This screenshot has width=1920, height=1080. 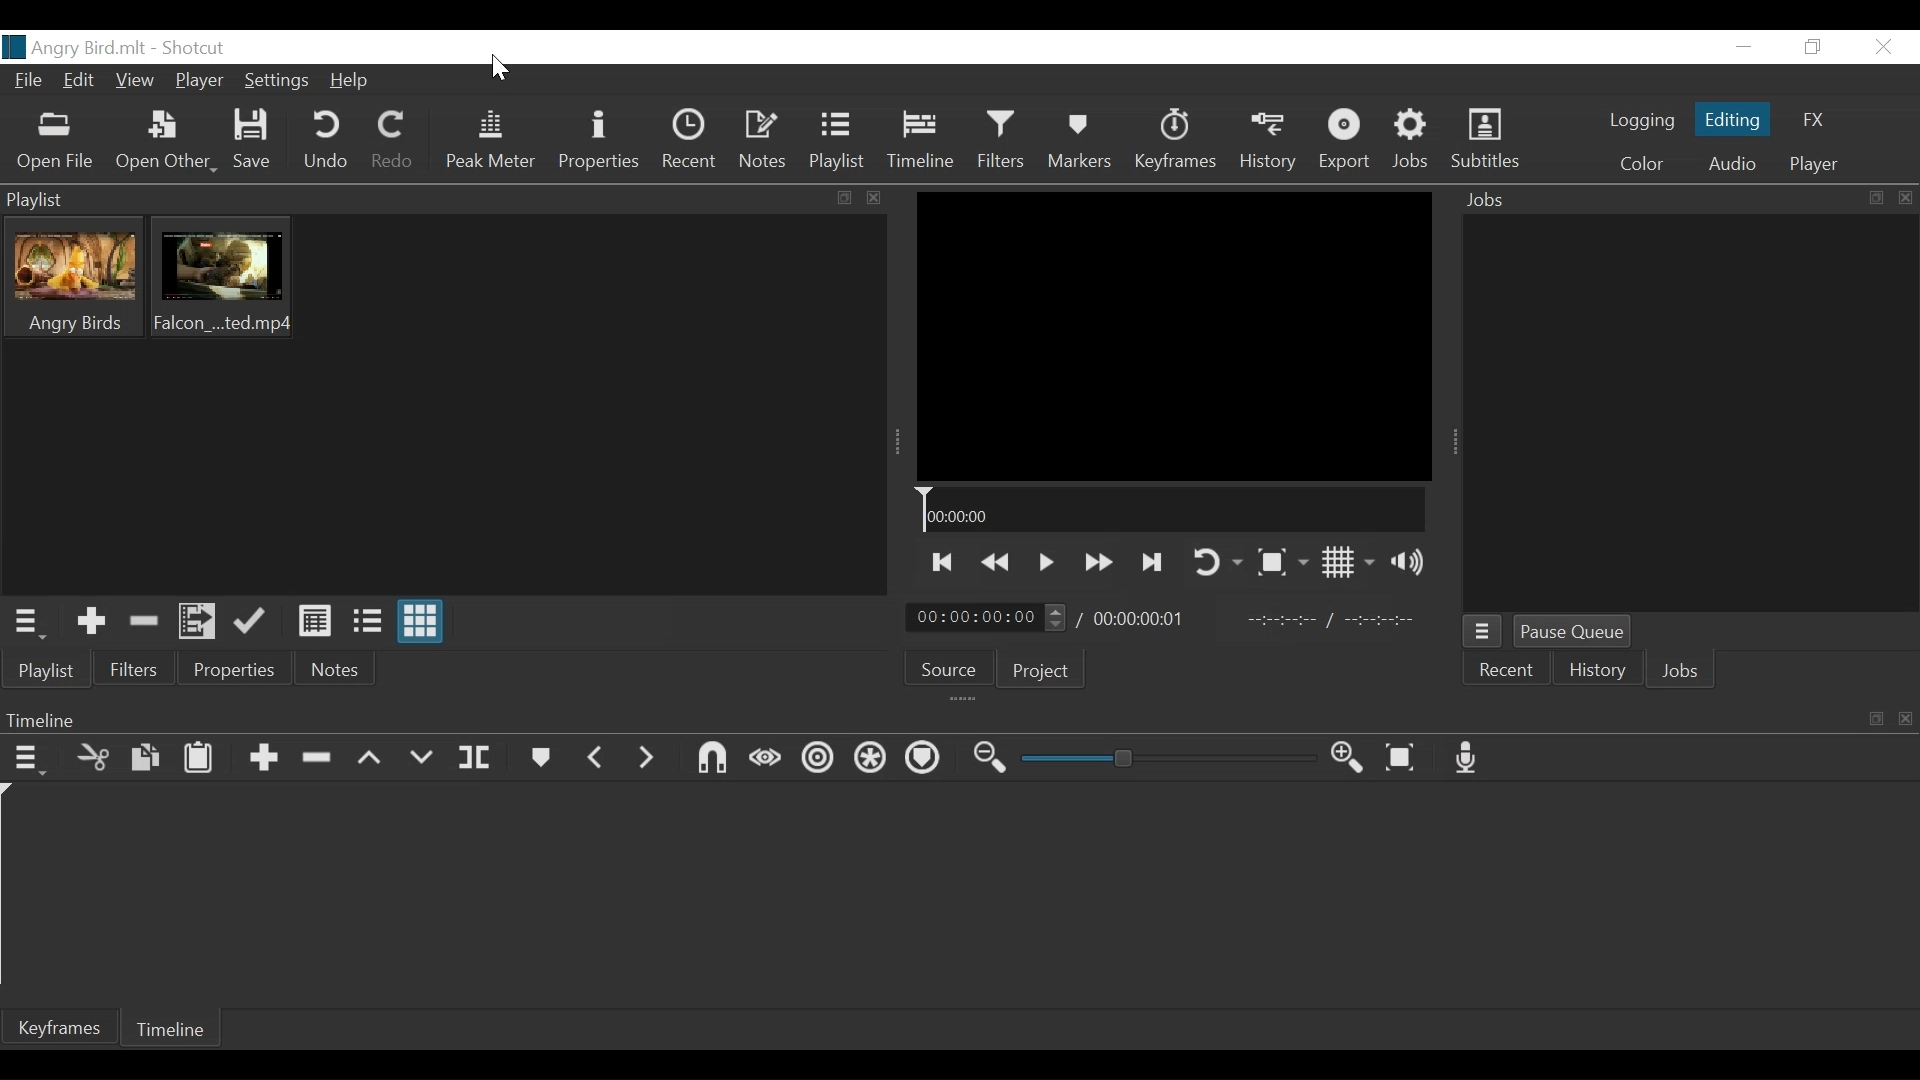 I want to click on Split at playhead, so click(x=481, y=758).